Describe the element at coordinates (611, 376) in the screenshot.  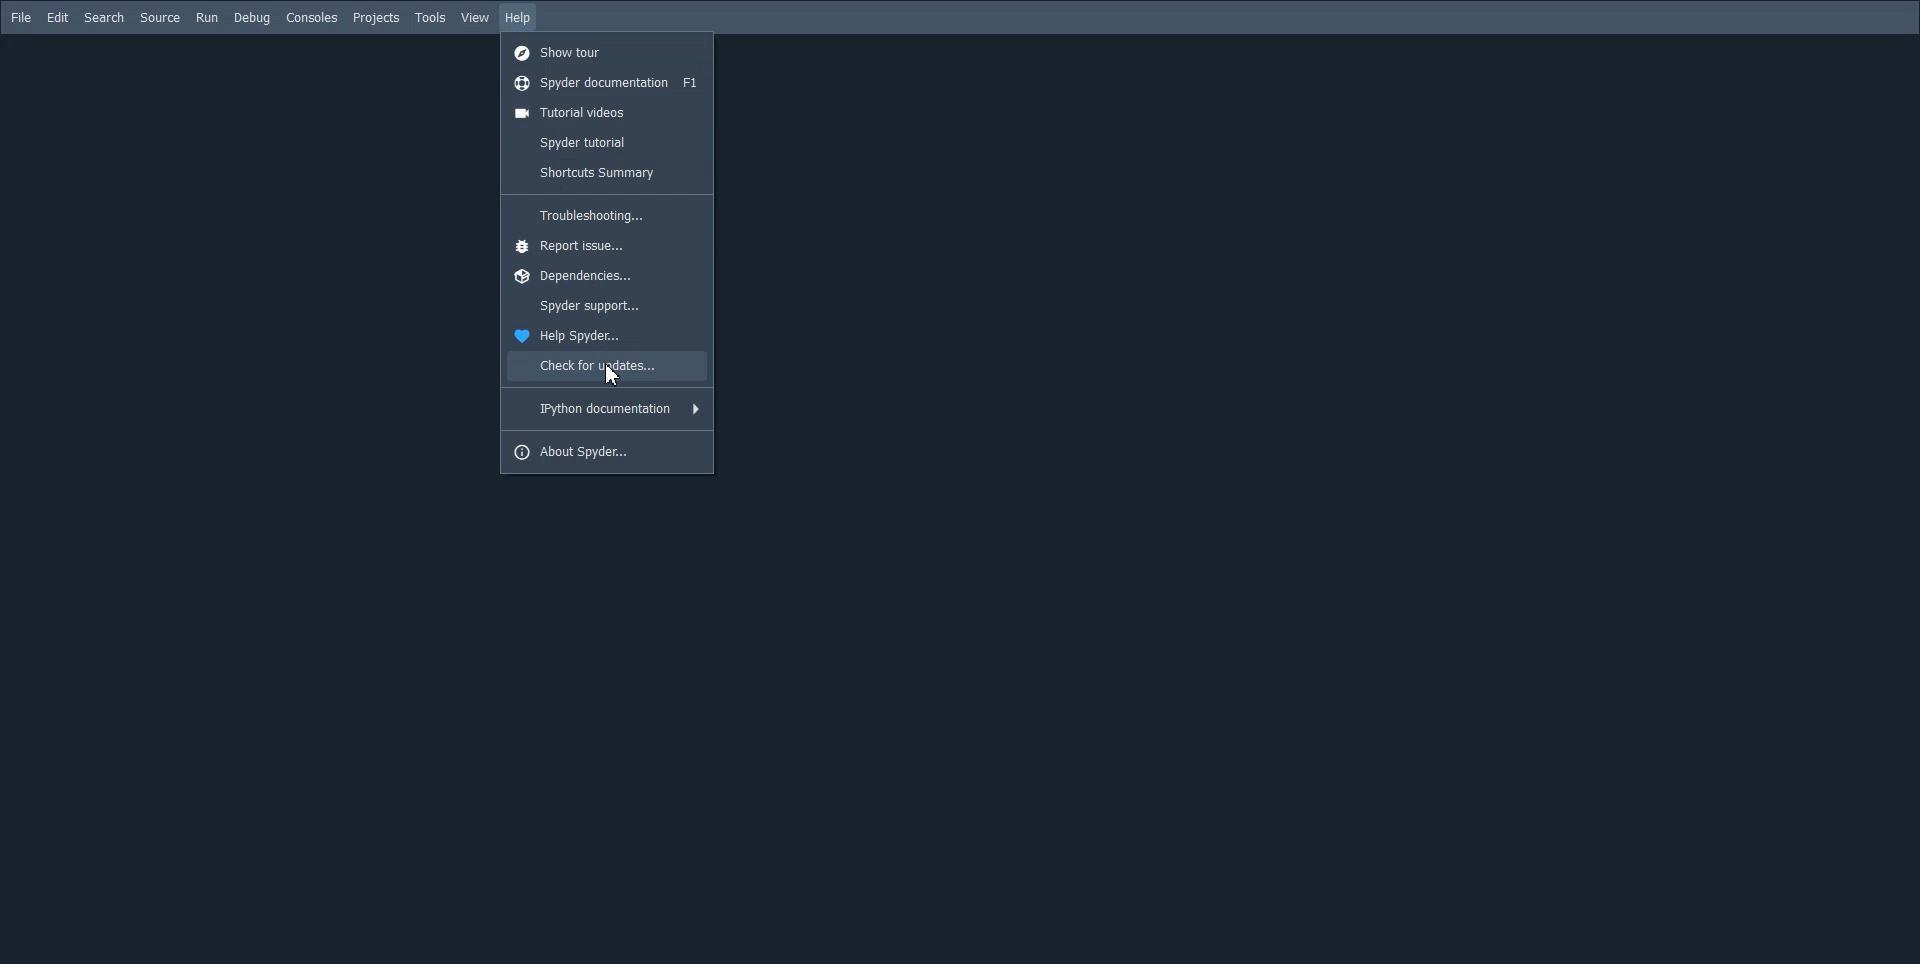
I see `Cursor` at that location.